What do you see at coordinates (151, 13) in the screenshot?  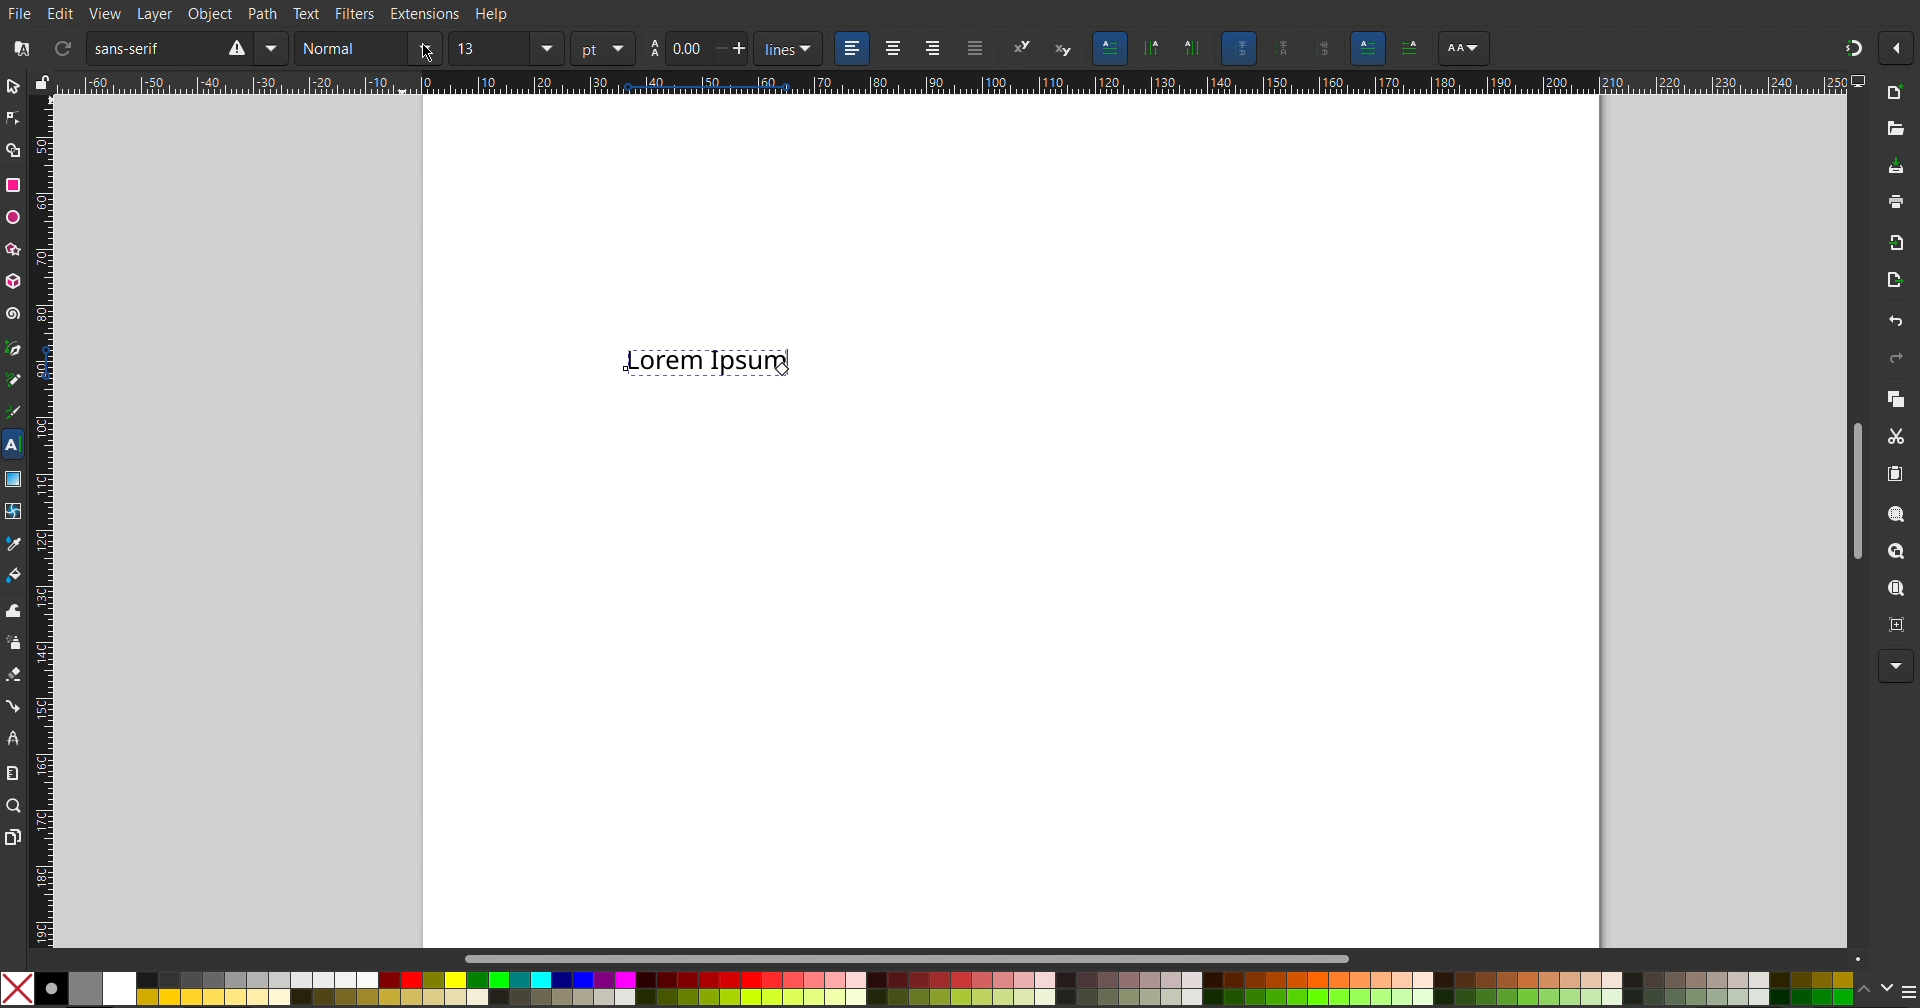 I see `Layer` at bounding box center [151, 13].